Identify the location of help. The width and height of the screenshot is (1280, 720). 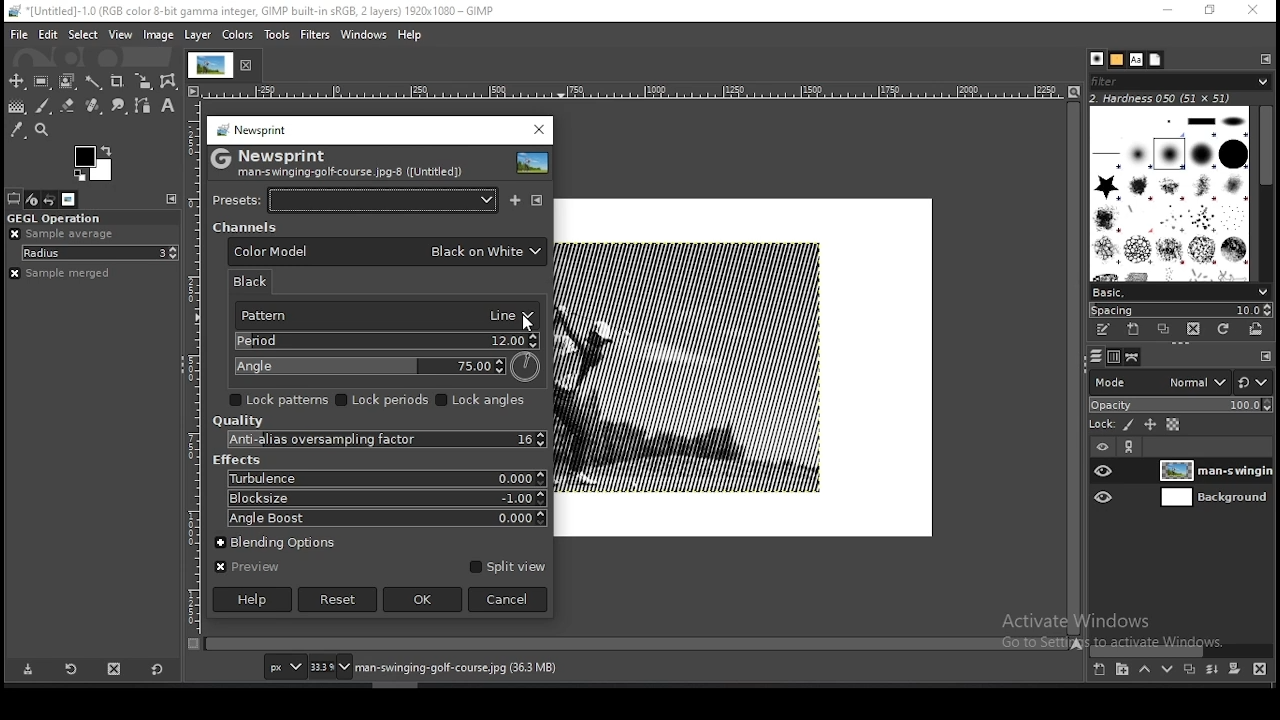
(409, 36).